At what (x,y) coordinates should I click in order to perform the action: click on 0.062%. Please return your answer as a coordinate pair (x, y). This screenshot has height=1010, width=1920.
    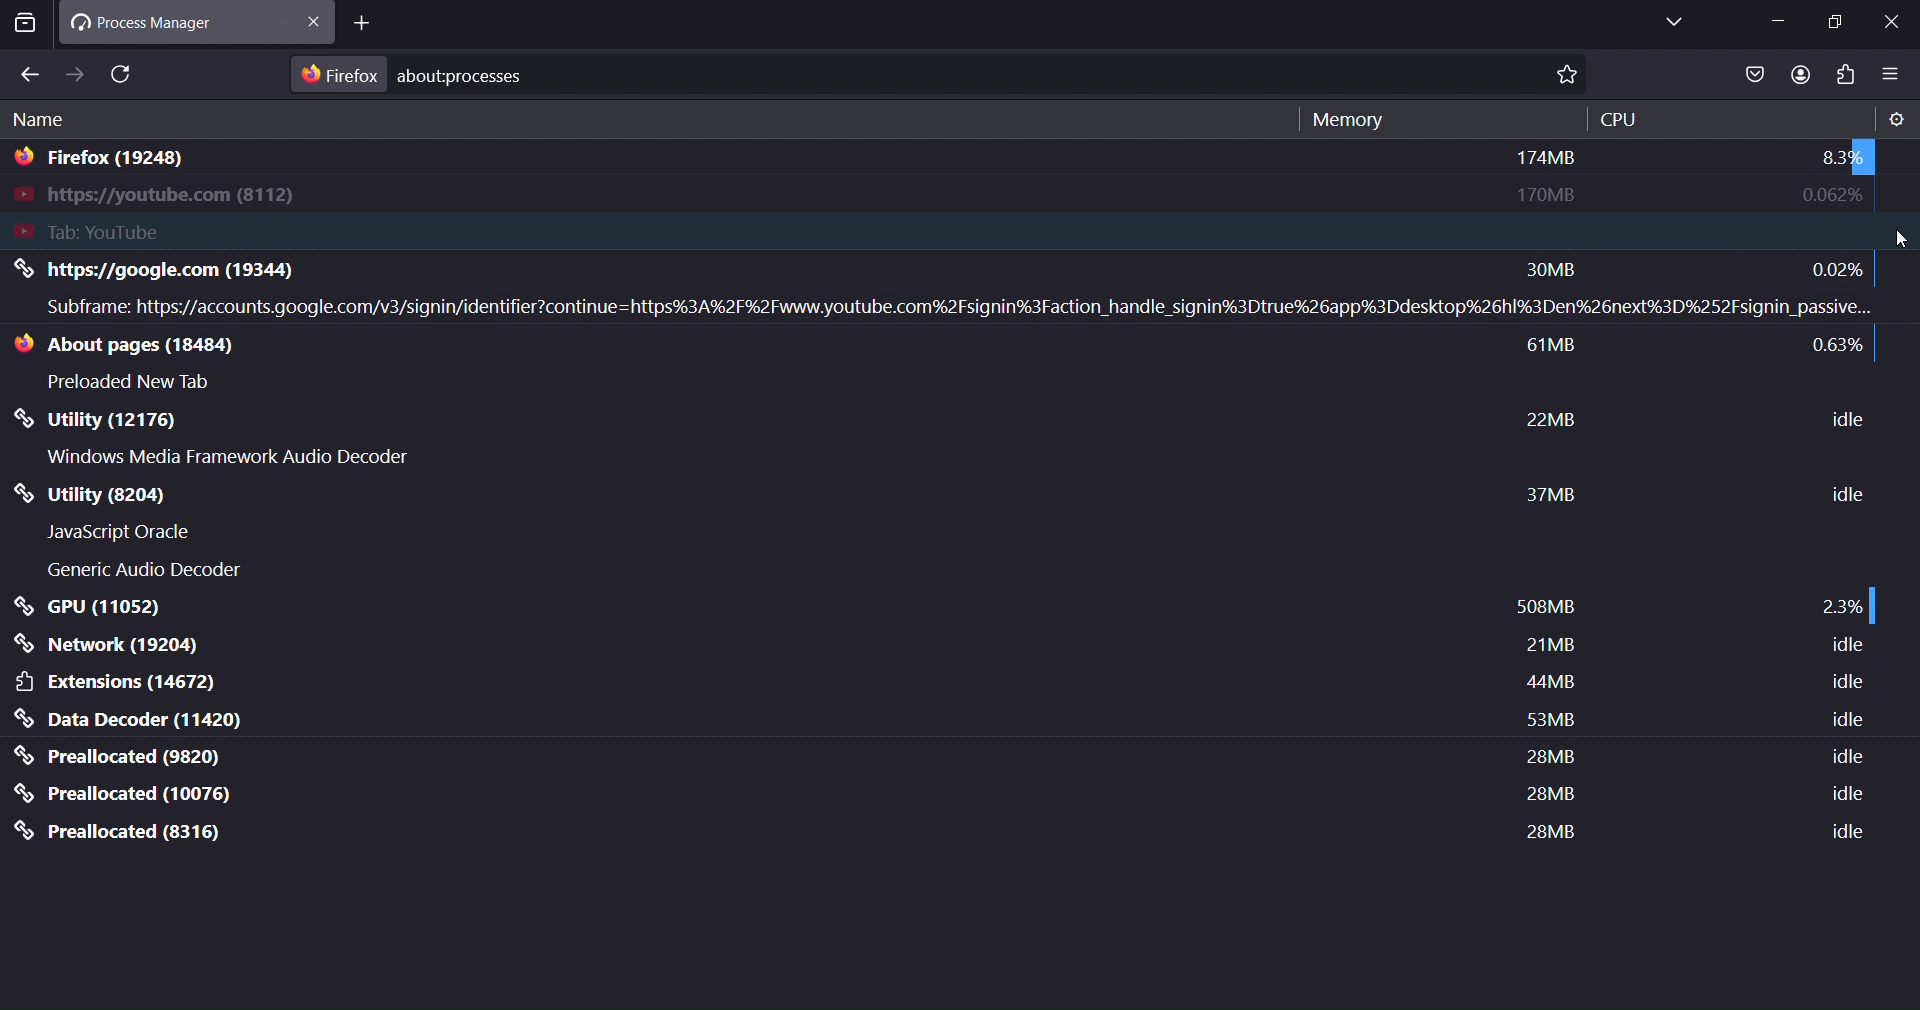
    Looking at the image, I should click on (1828, 196).